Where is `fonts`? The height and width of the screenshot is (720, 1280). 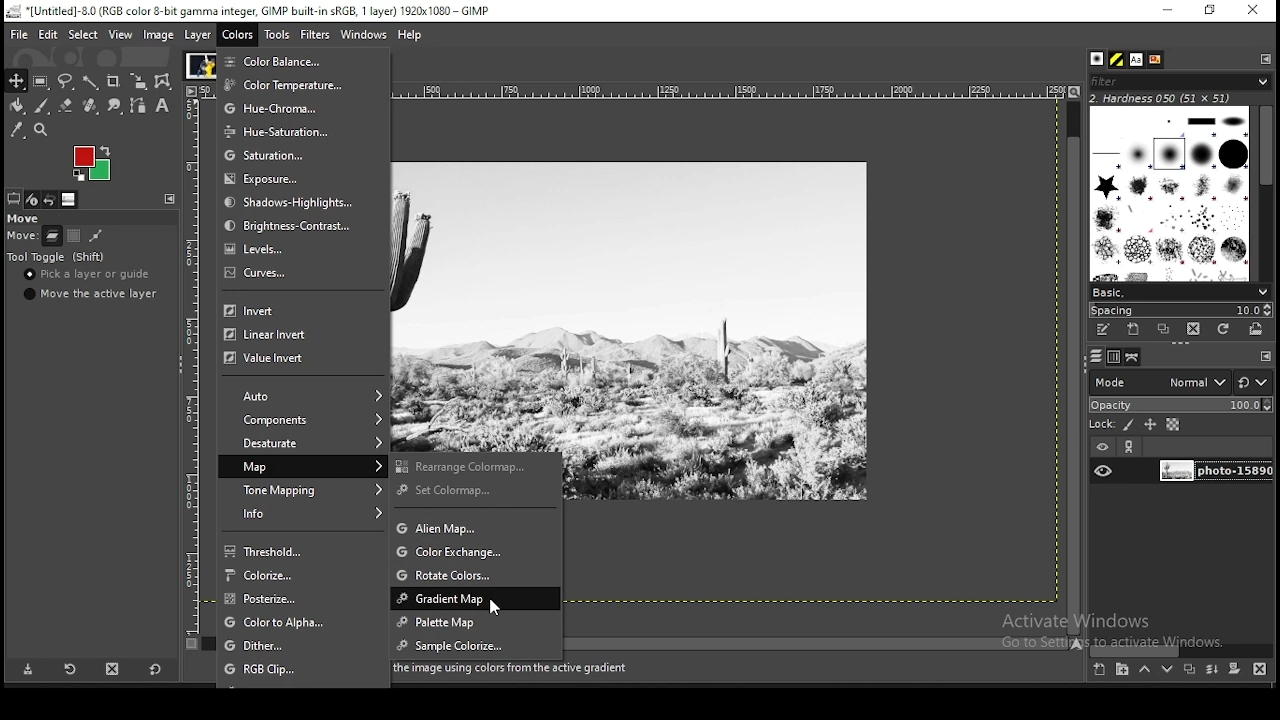
fonts is located at coordinates (1138, 59).